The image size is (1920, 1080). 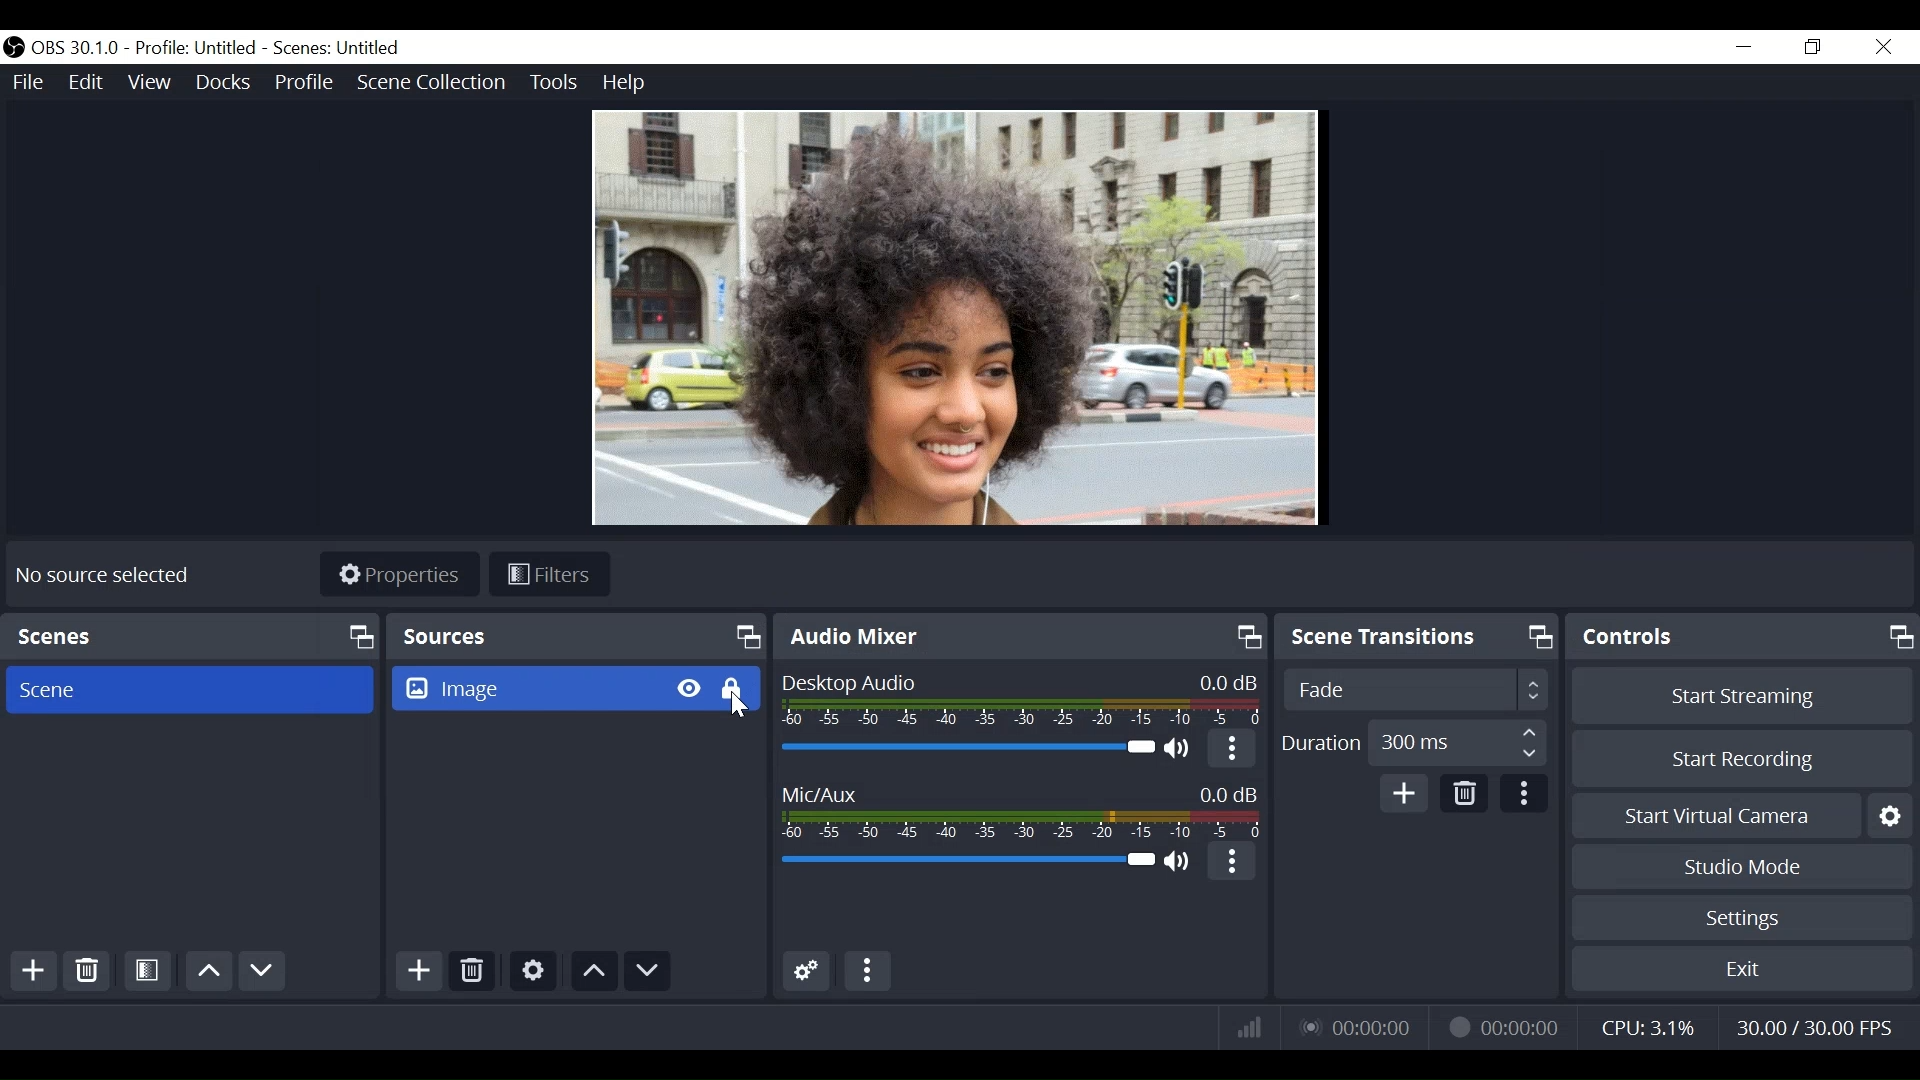 I want to click on Move Up, so click(x=208, y=971).